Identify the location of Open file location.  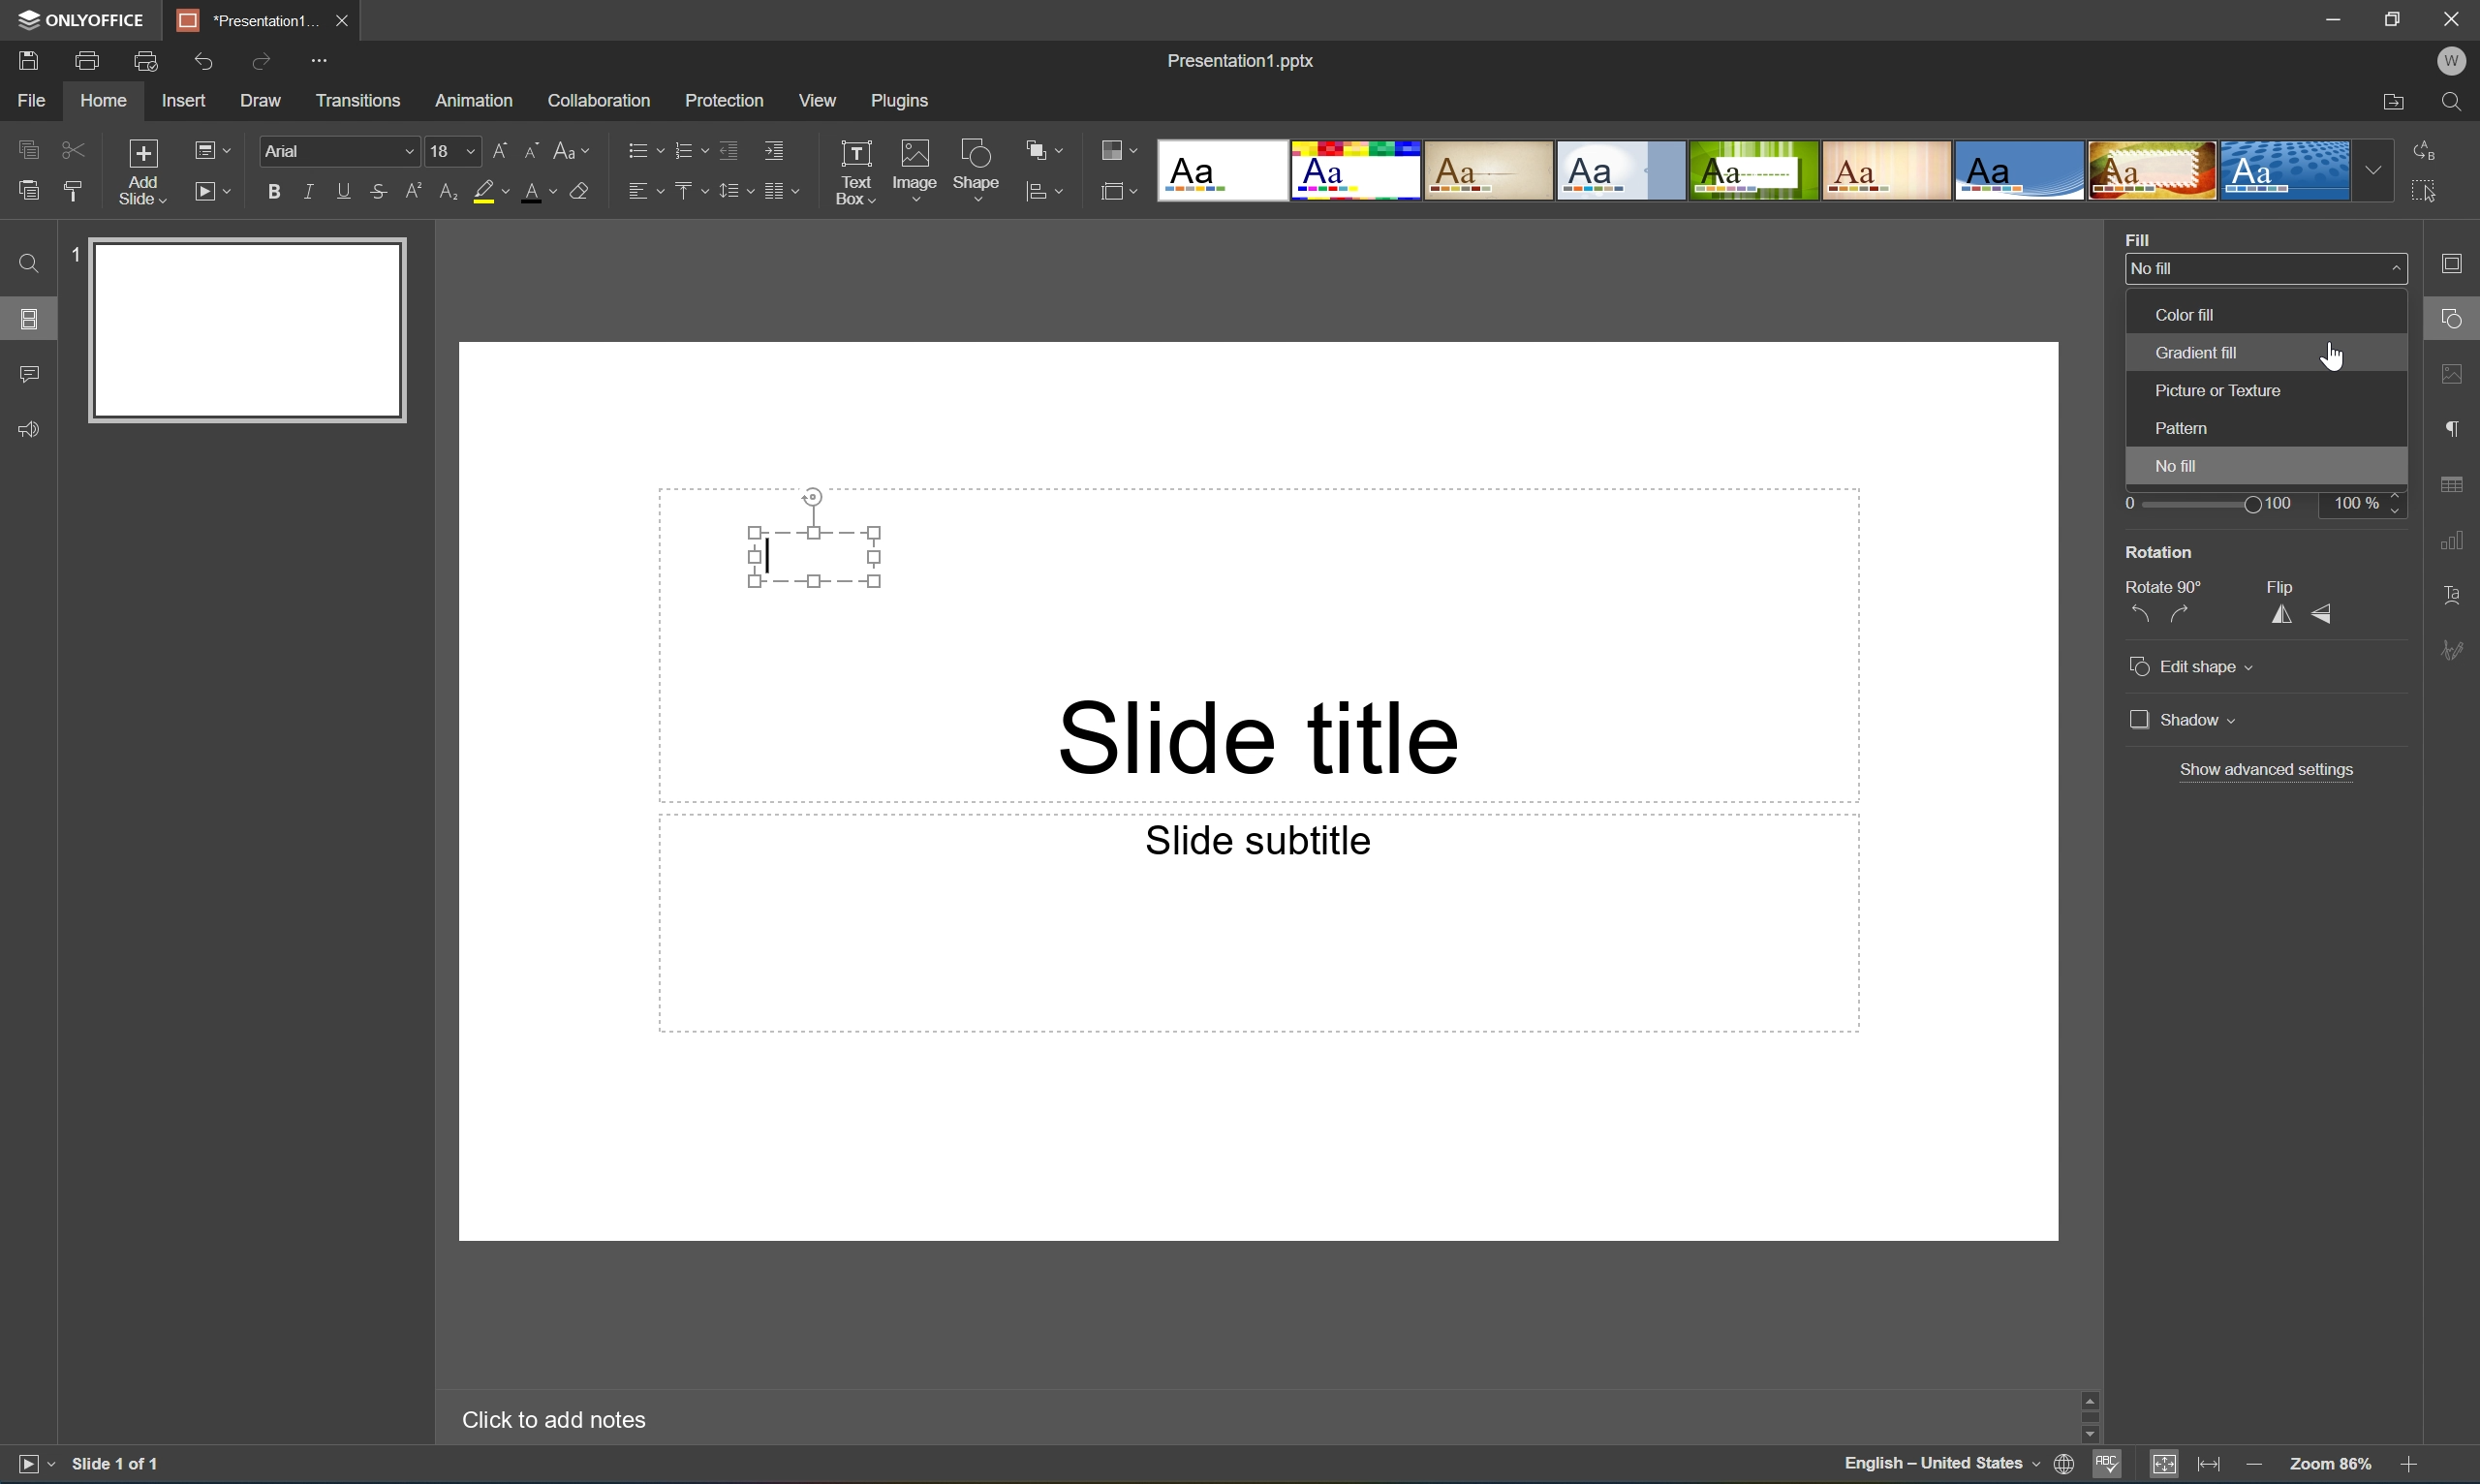
(2393, 104).